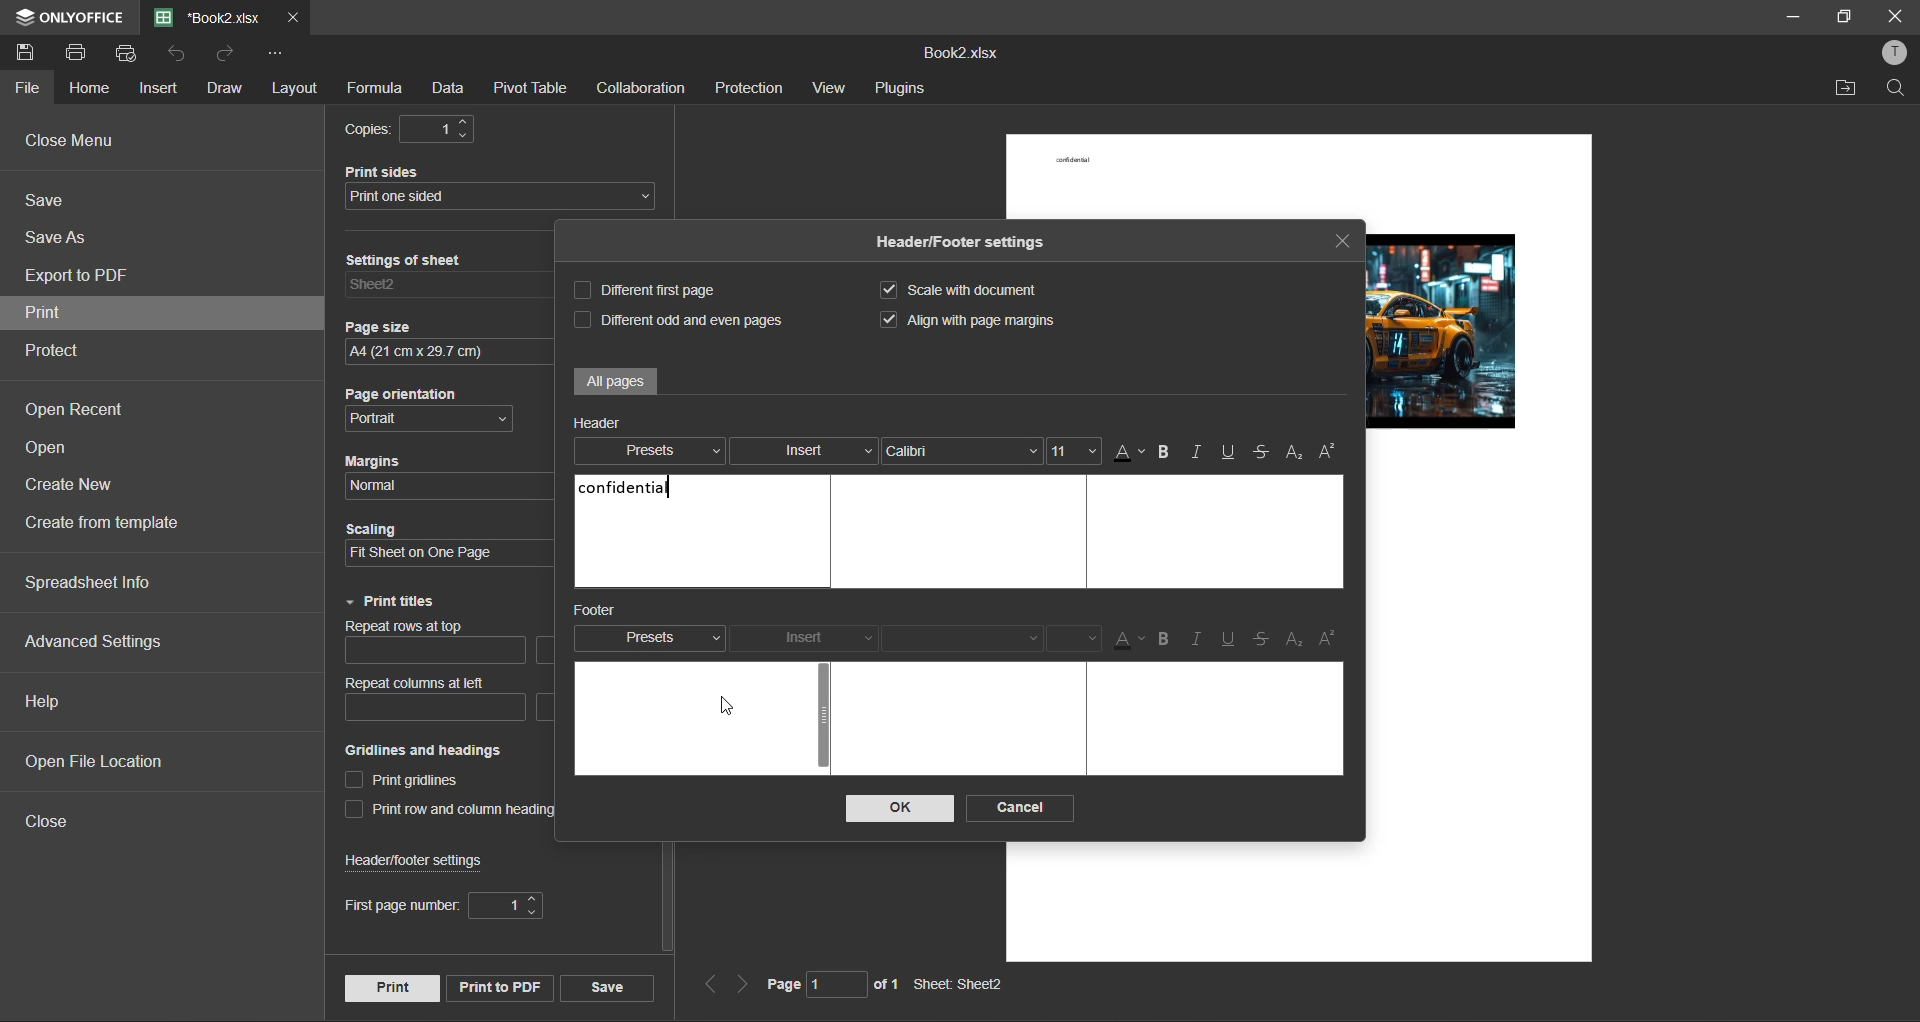  I want to click on profile, so click(1896, 52).